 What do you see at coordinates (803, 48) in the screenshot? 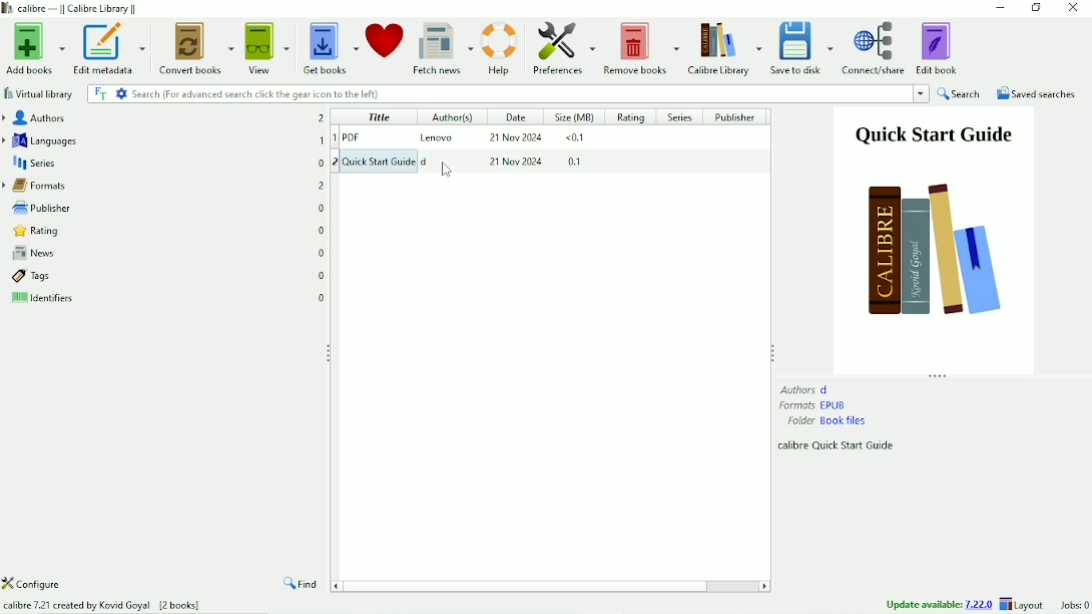
I see `Save to disk` at bounding box center [803, 48].